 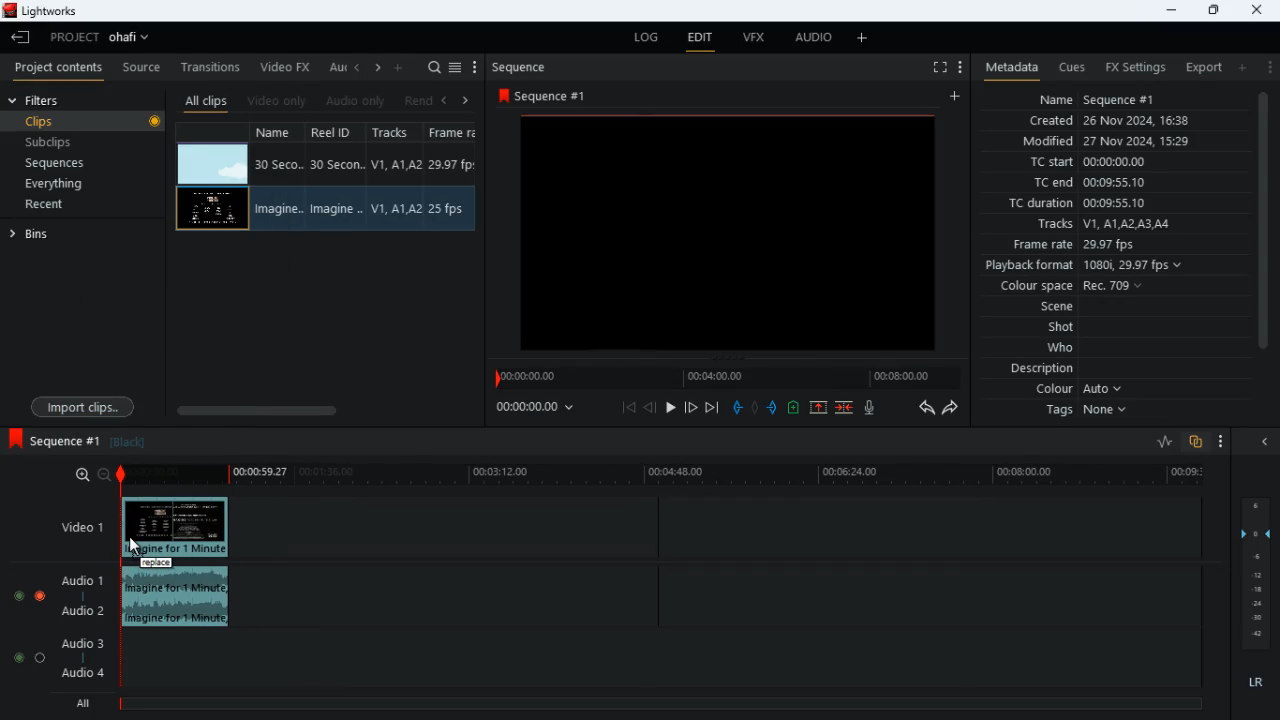 I want to click on fullscreen, so click(x=938, y=68).